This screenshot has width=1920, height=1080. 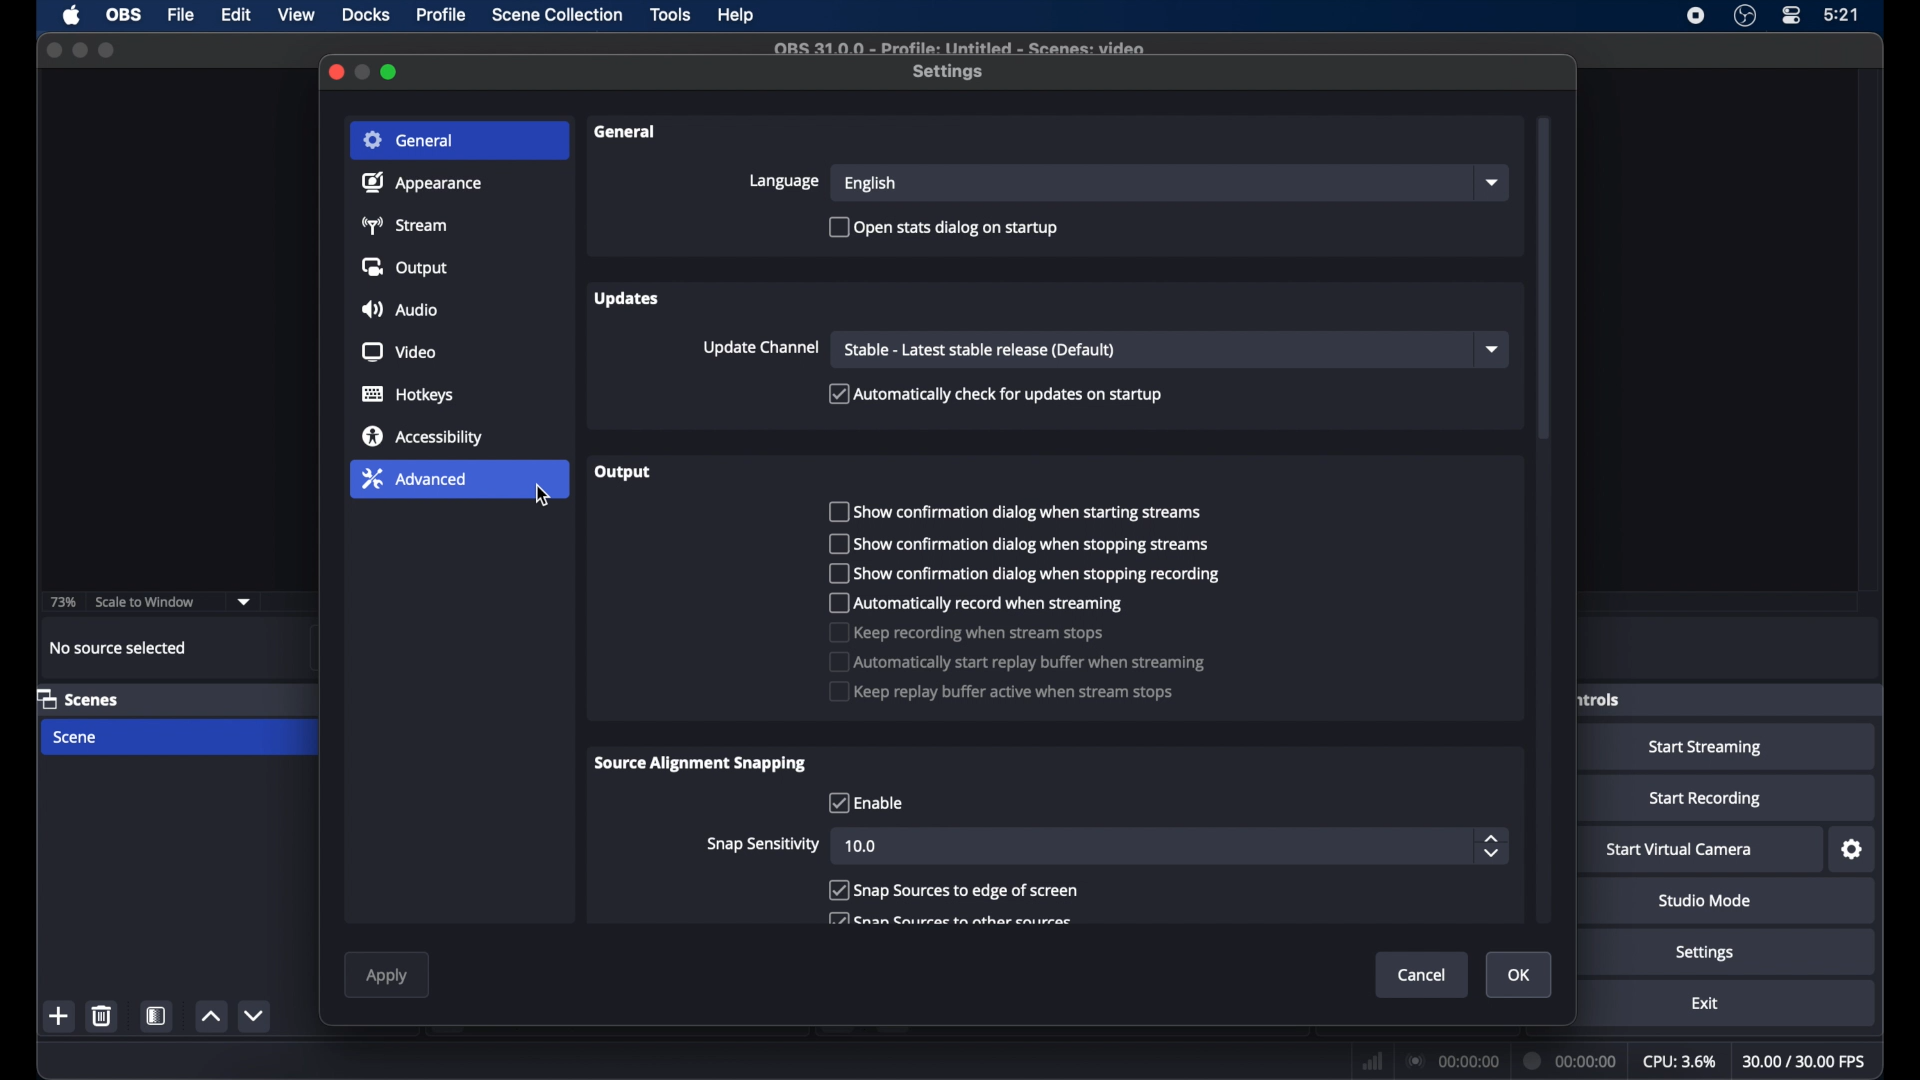 What do you see at coordinates (860, 846) in the screenshot?
I see `10.0` at bounding box center [860, 846].